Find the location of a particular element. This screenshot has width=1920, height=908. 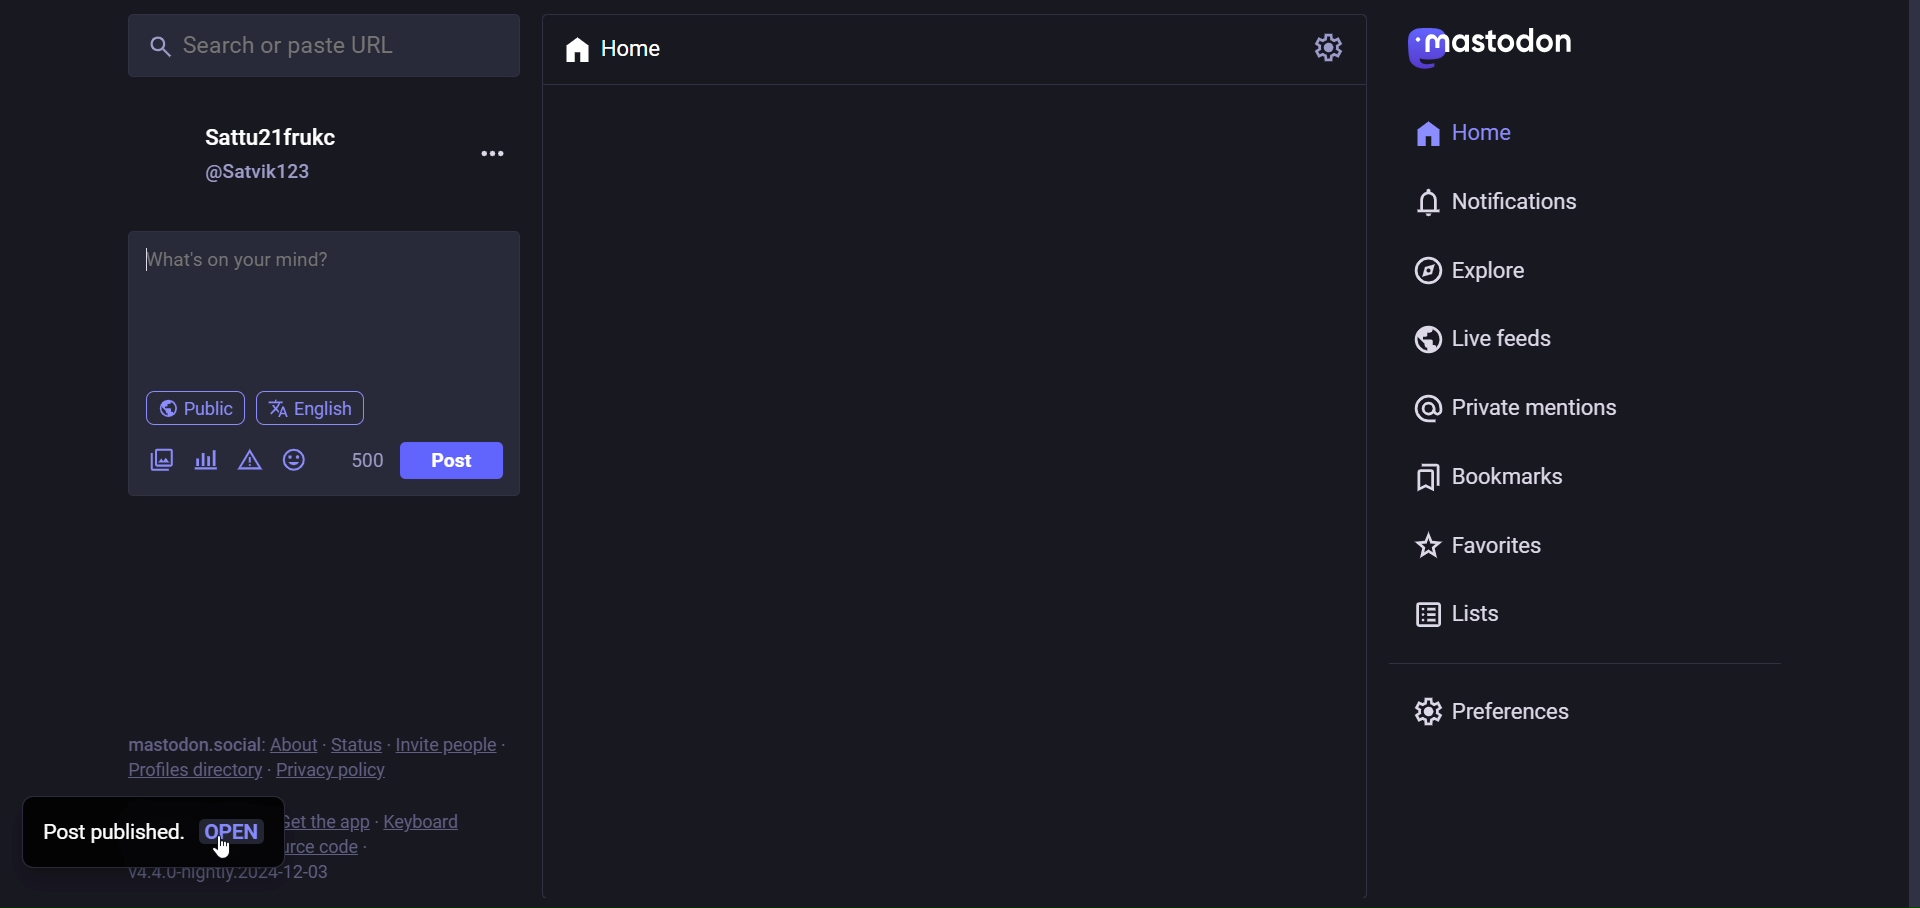

keyboard is located at coordinates (424, 821).